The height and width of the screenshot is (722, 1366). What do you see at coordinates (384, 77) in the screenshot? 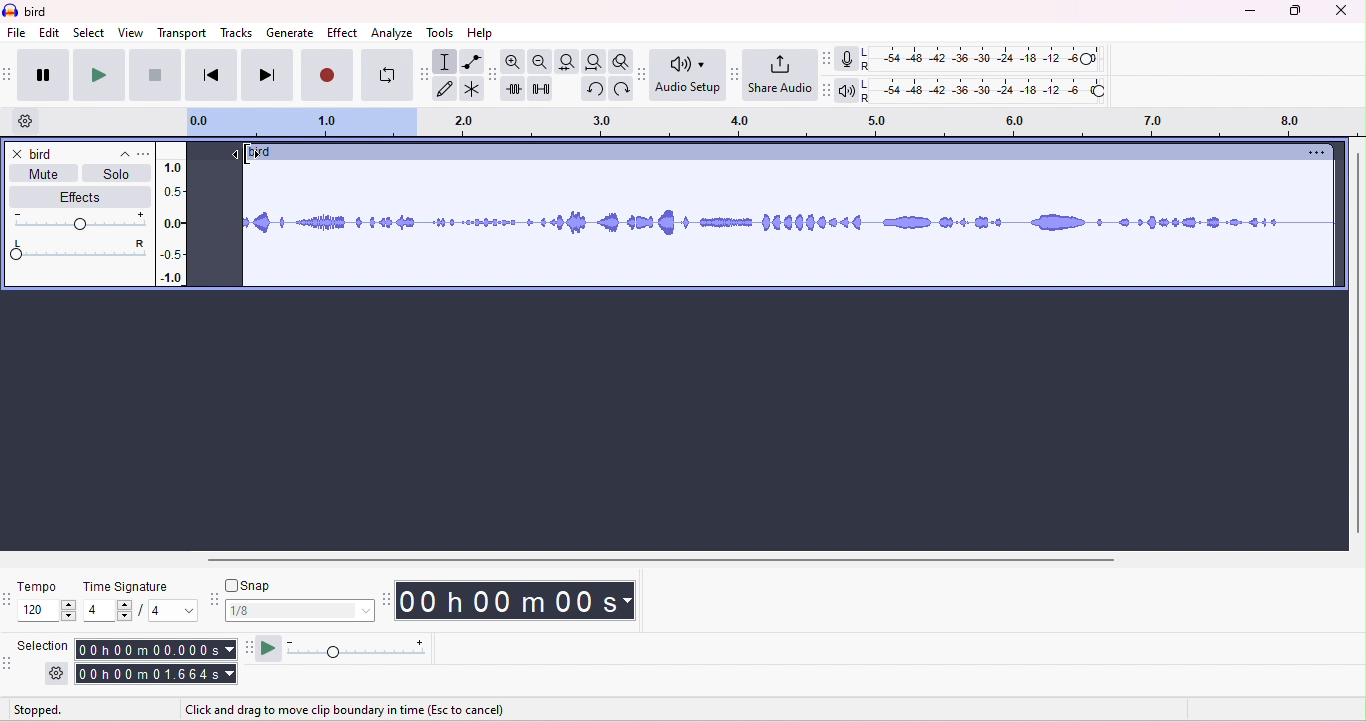
I see `loop` at bounding box center [384, 77].